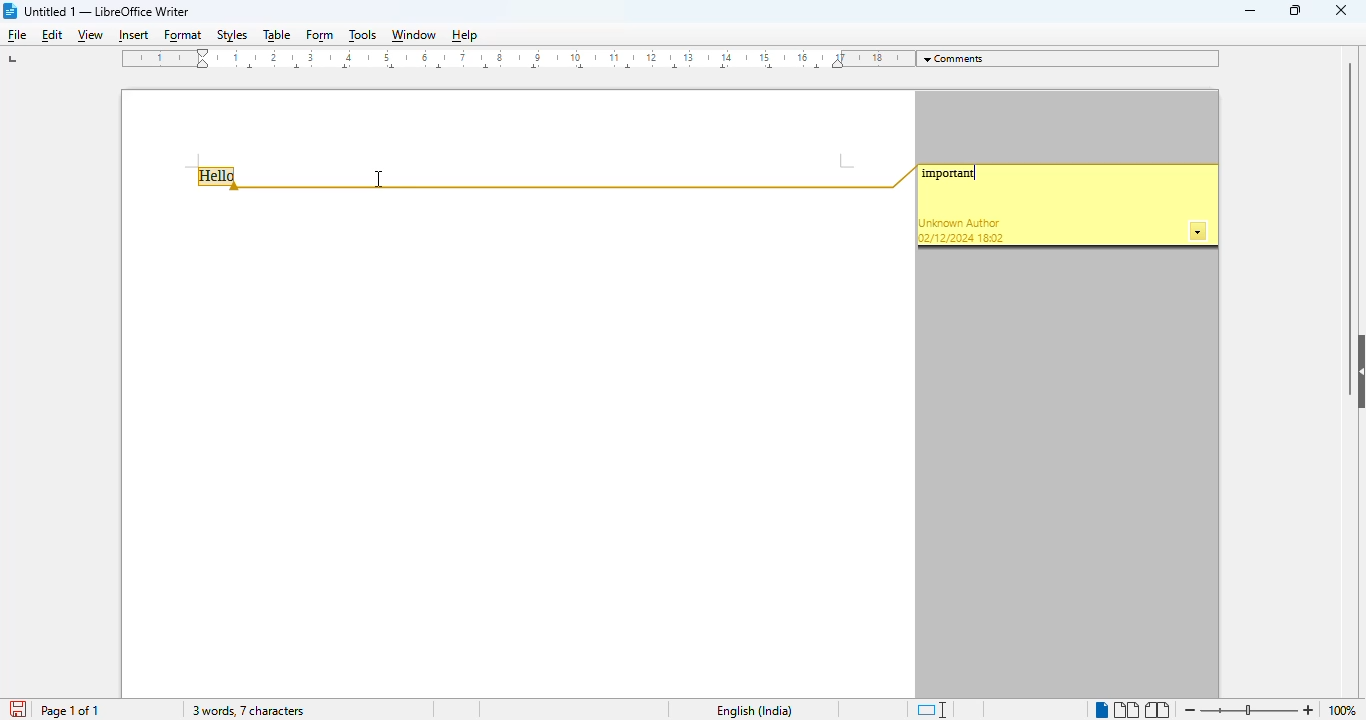 The width and height of the screenshot is (1366, 720). I want to click on 02/12/2024, so click(946, 238).